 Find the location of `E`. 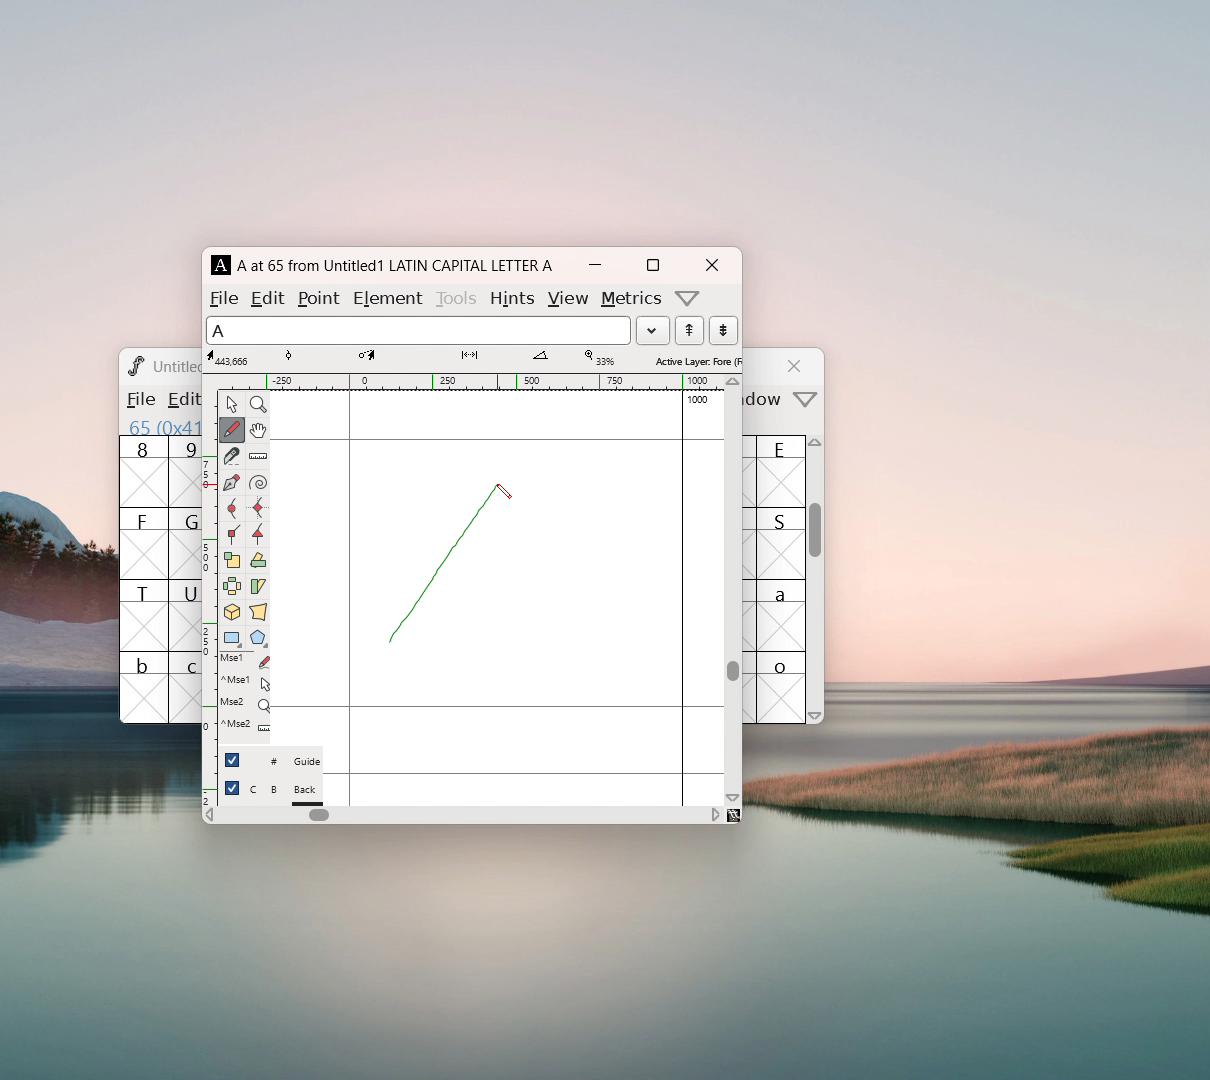

E is located at coordinates (782, 471).